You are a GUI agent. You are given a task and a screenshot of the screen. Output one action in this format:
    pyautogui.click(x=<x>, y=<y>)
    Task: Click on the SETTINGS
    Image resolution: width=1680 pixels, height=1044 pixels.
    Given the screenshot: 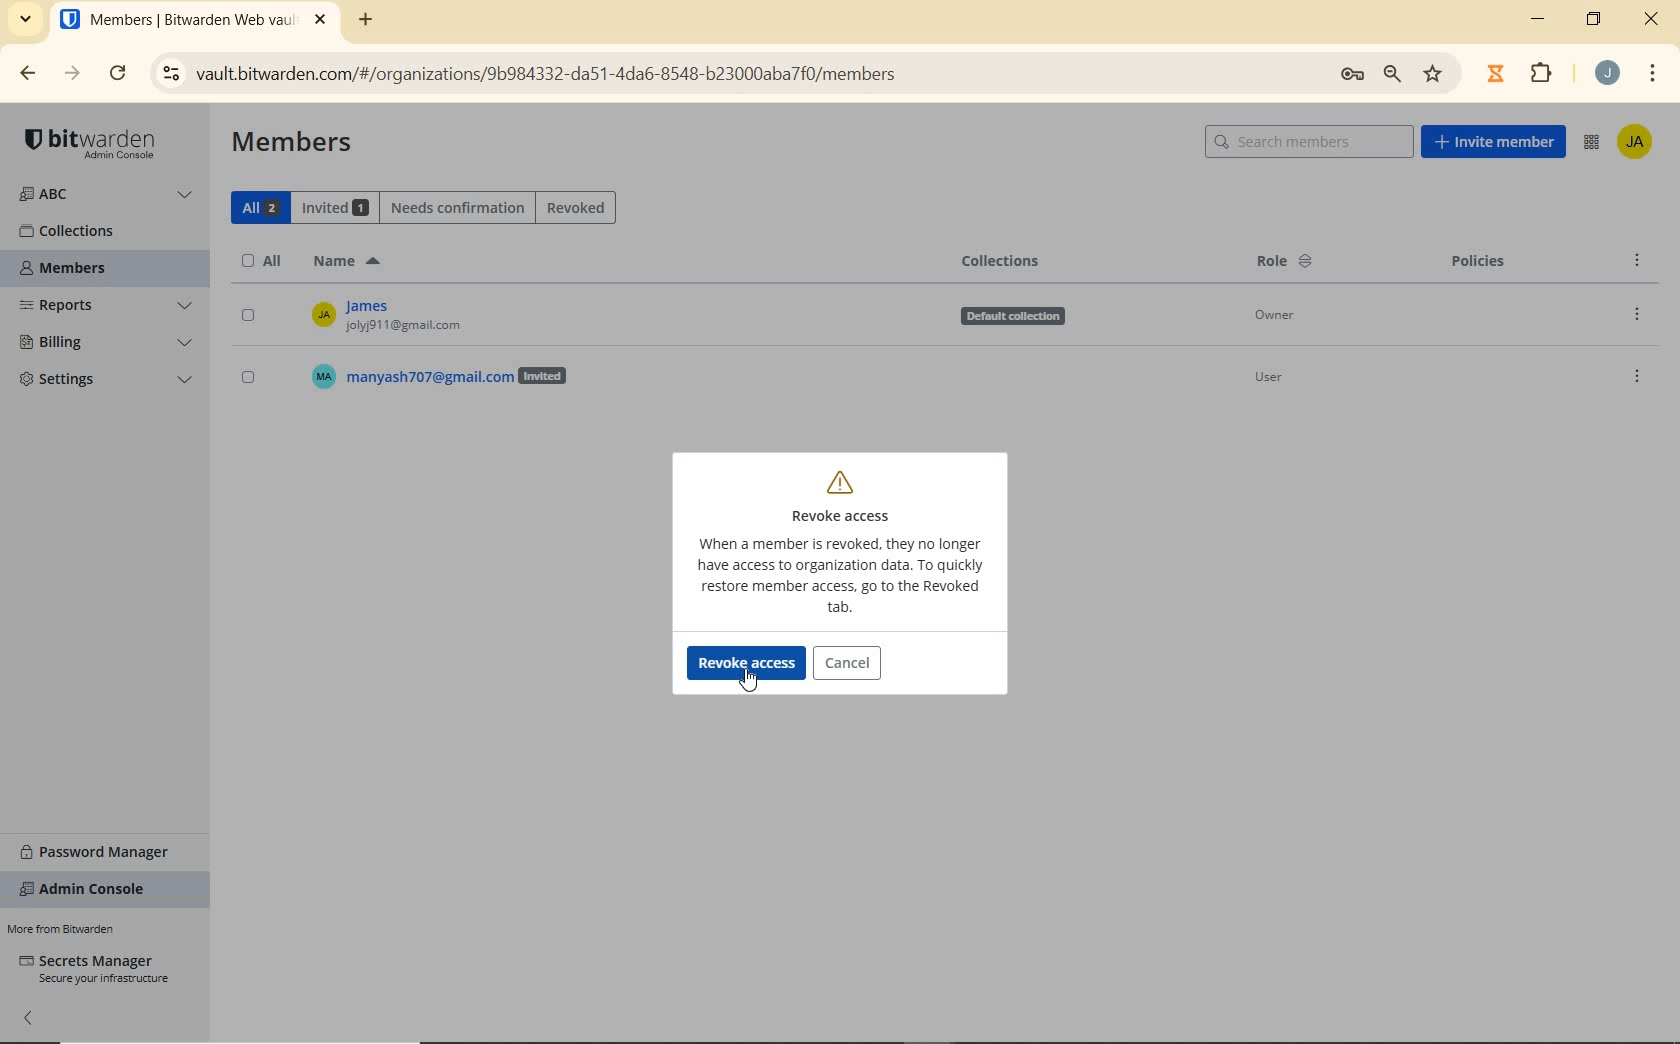 What is the action you would take?
    pyautogui.click(x=107, y=383)
    